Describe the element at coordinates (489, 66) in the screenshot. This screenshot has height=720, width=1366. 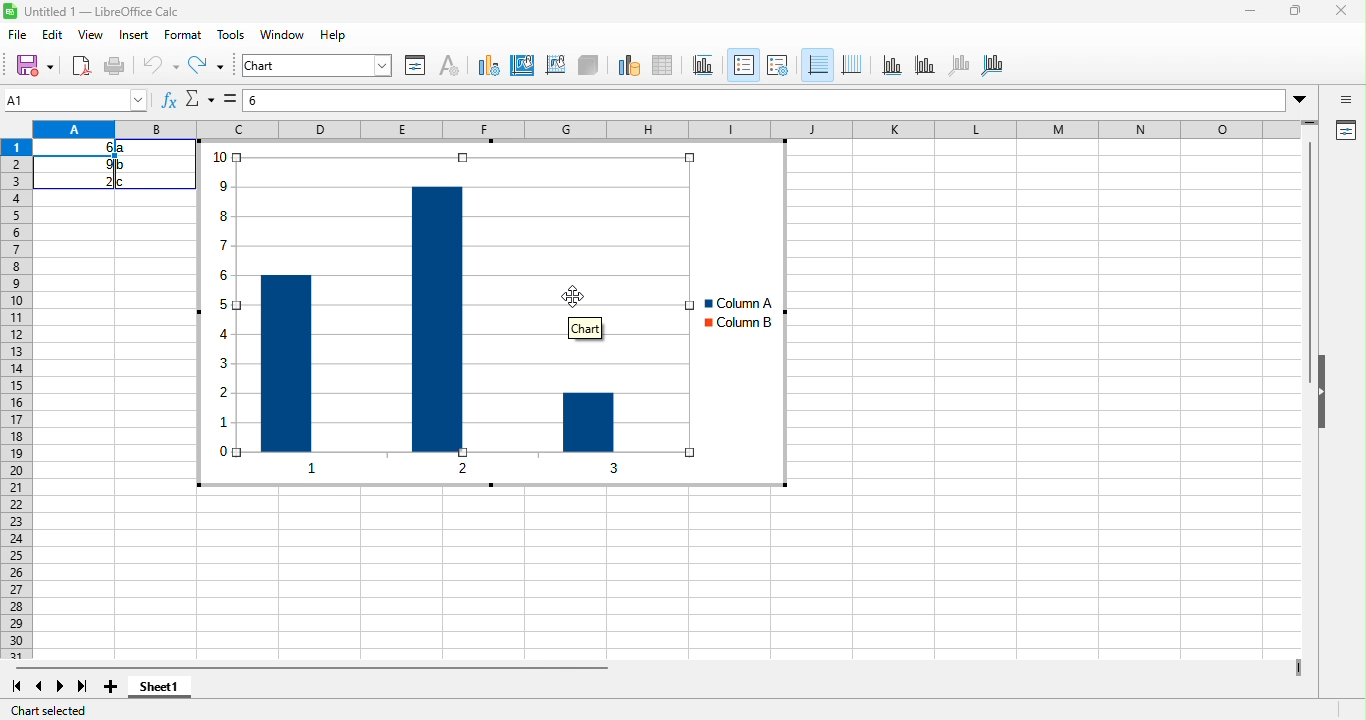
I see `chart type` at that location.